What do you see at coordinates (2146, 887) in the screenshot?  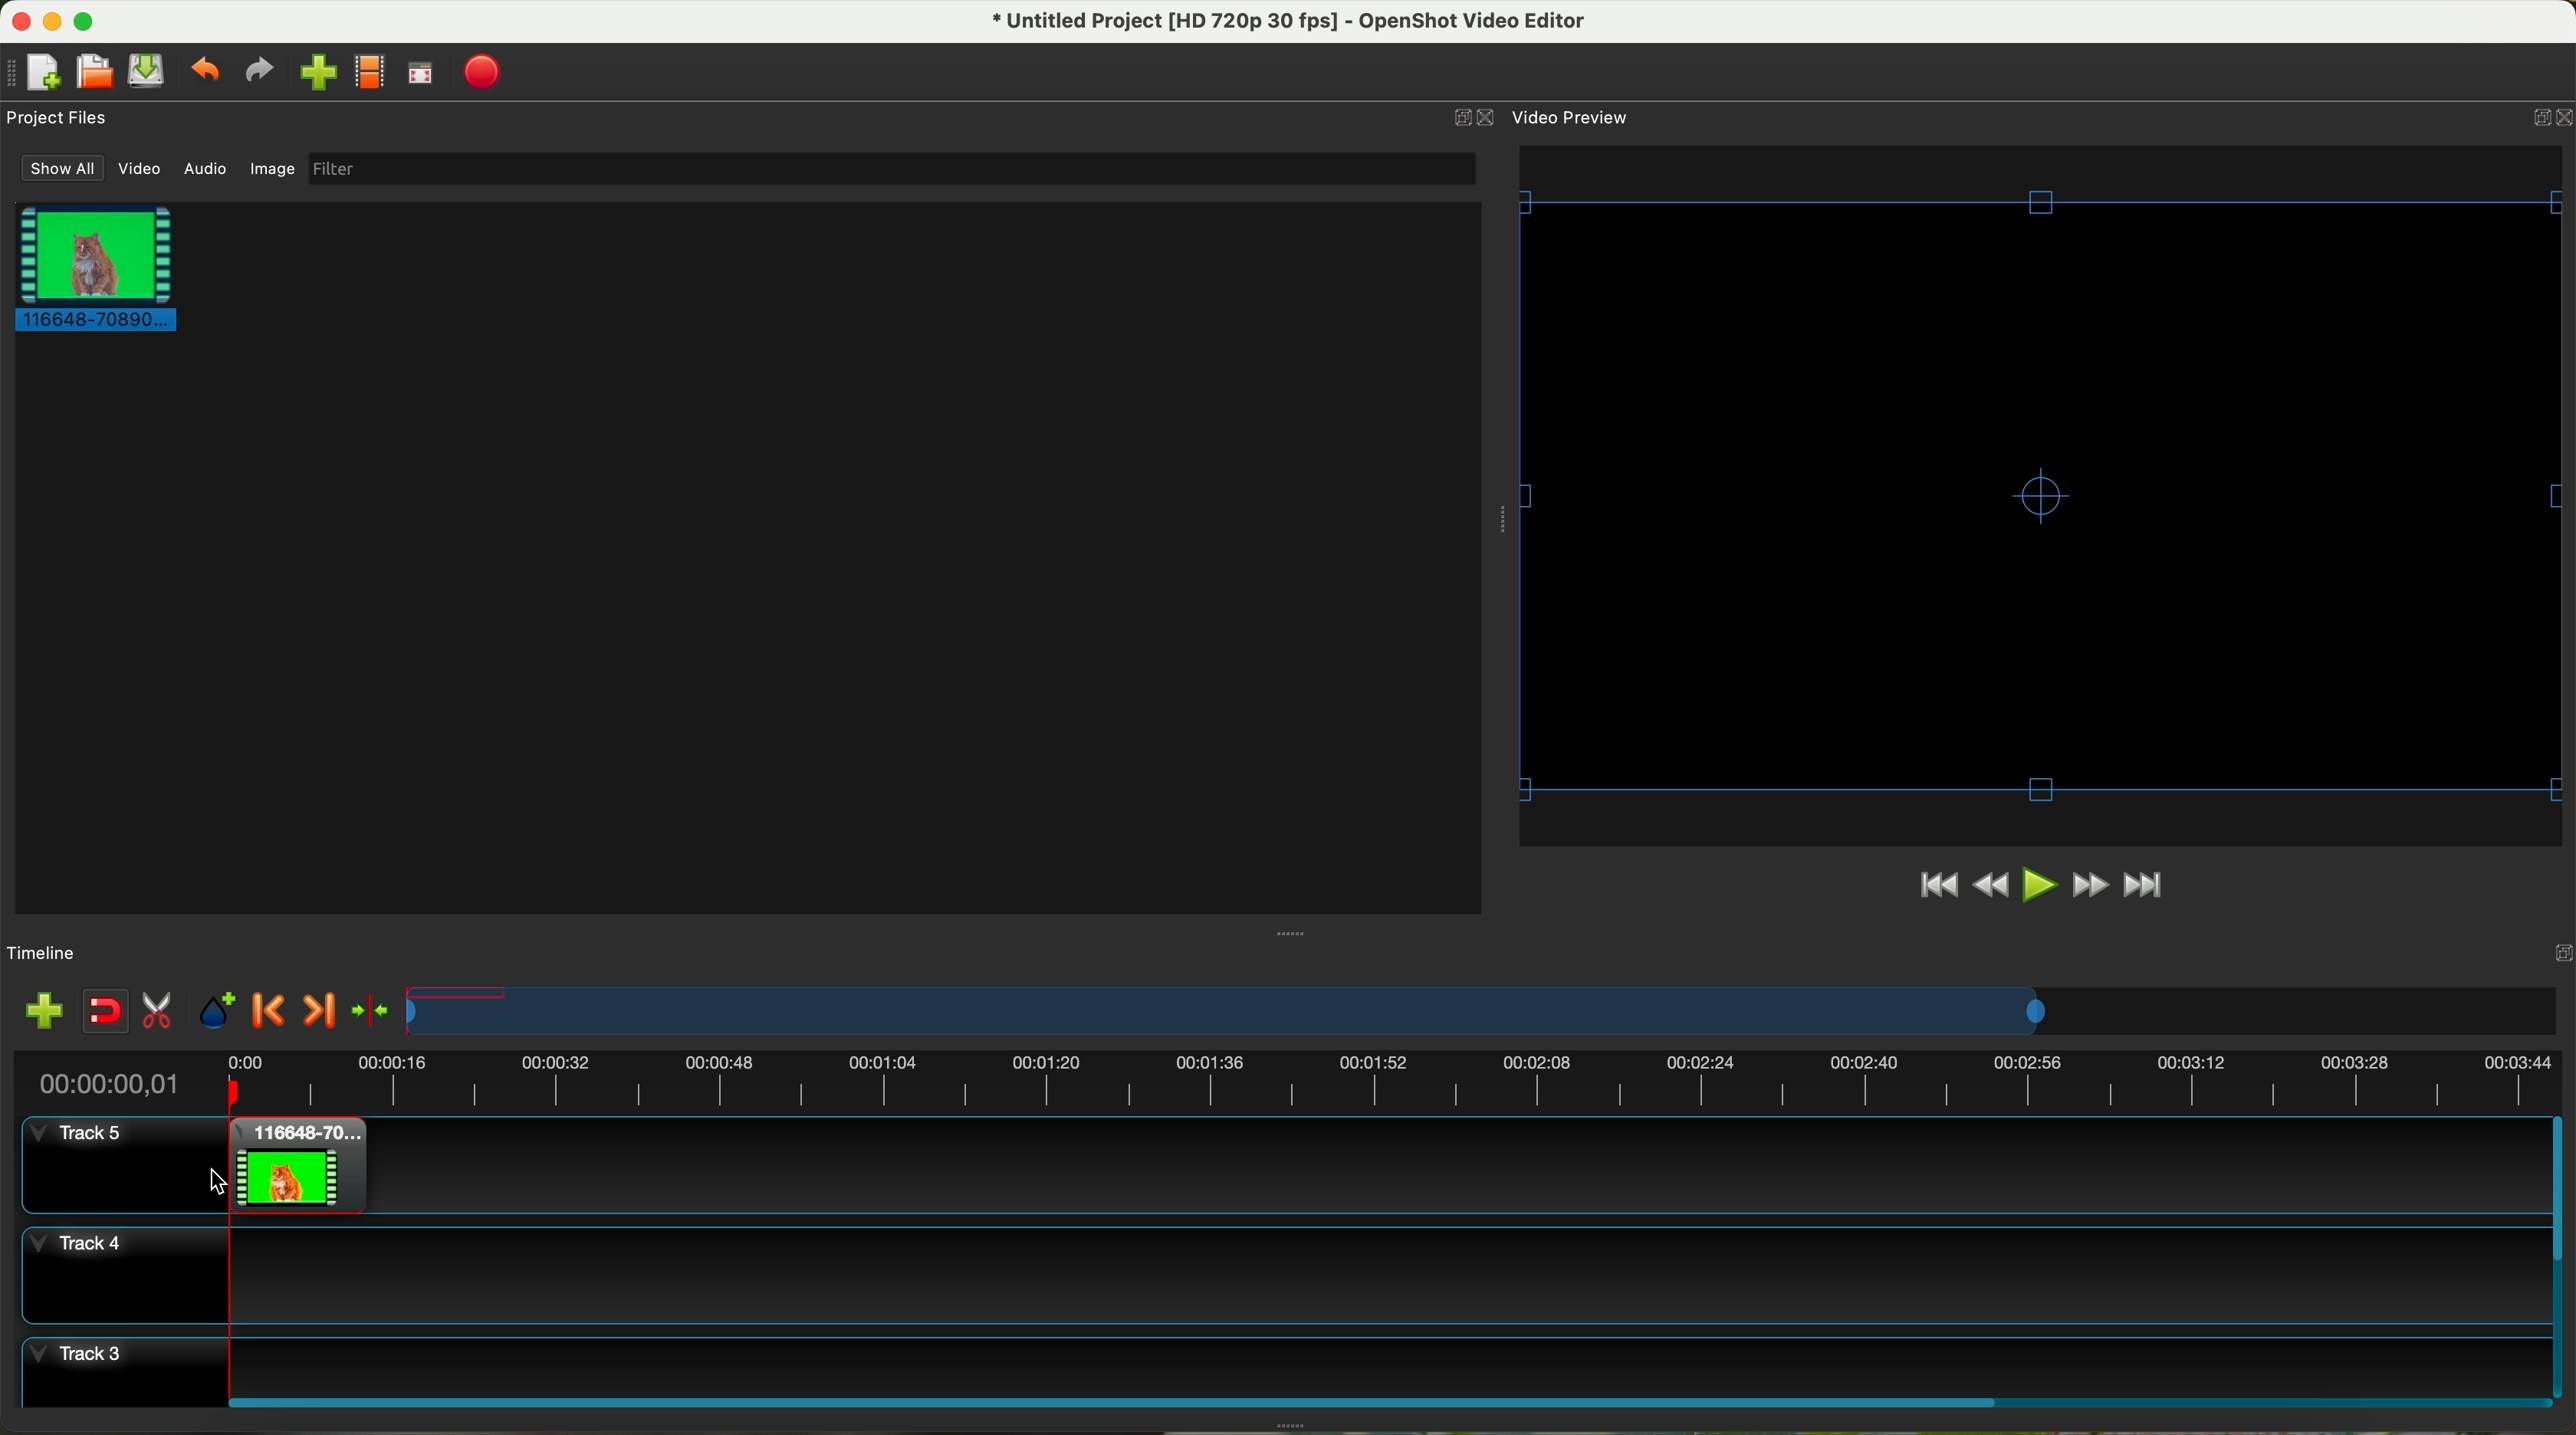 I see `jump to end` at bounding box center [2146, 887].